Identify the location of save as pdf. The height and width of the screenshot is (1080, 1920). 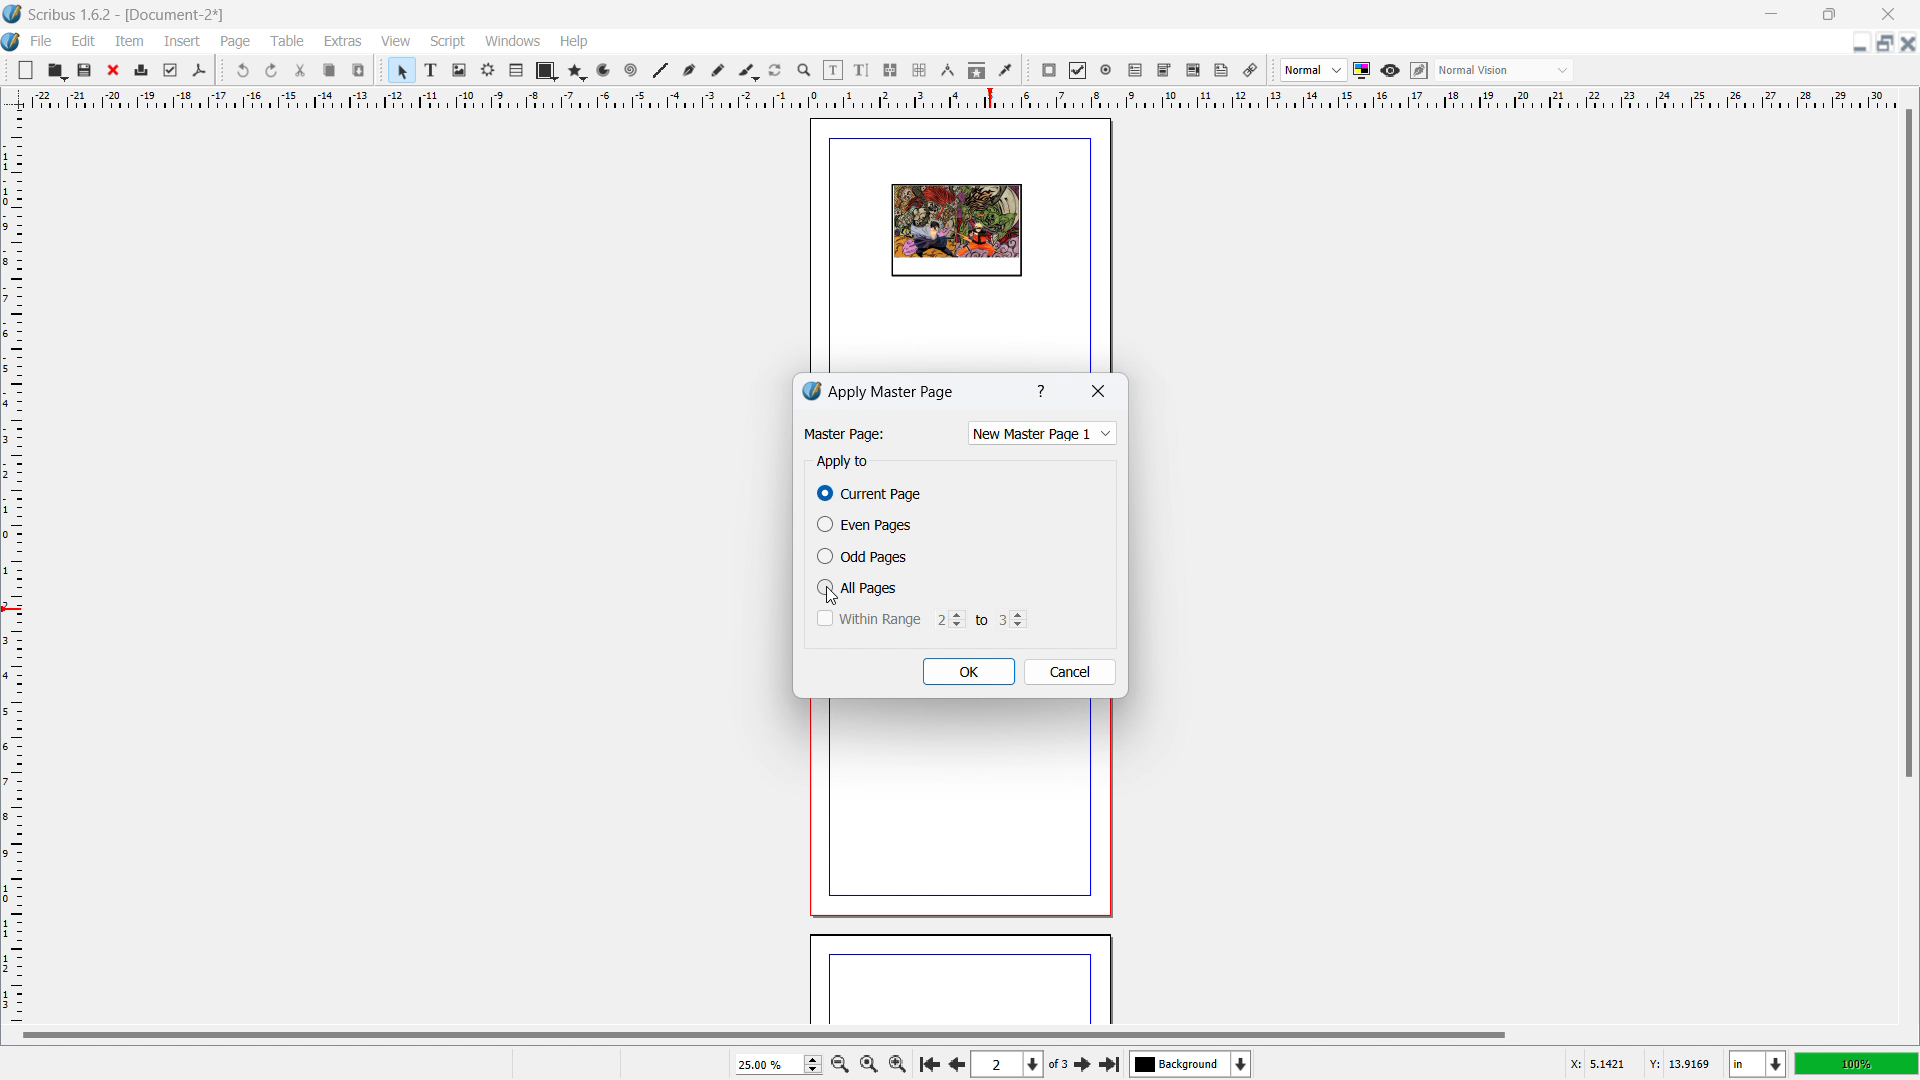
(198, 71).